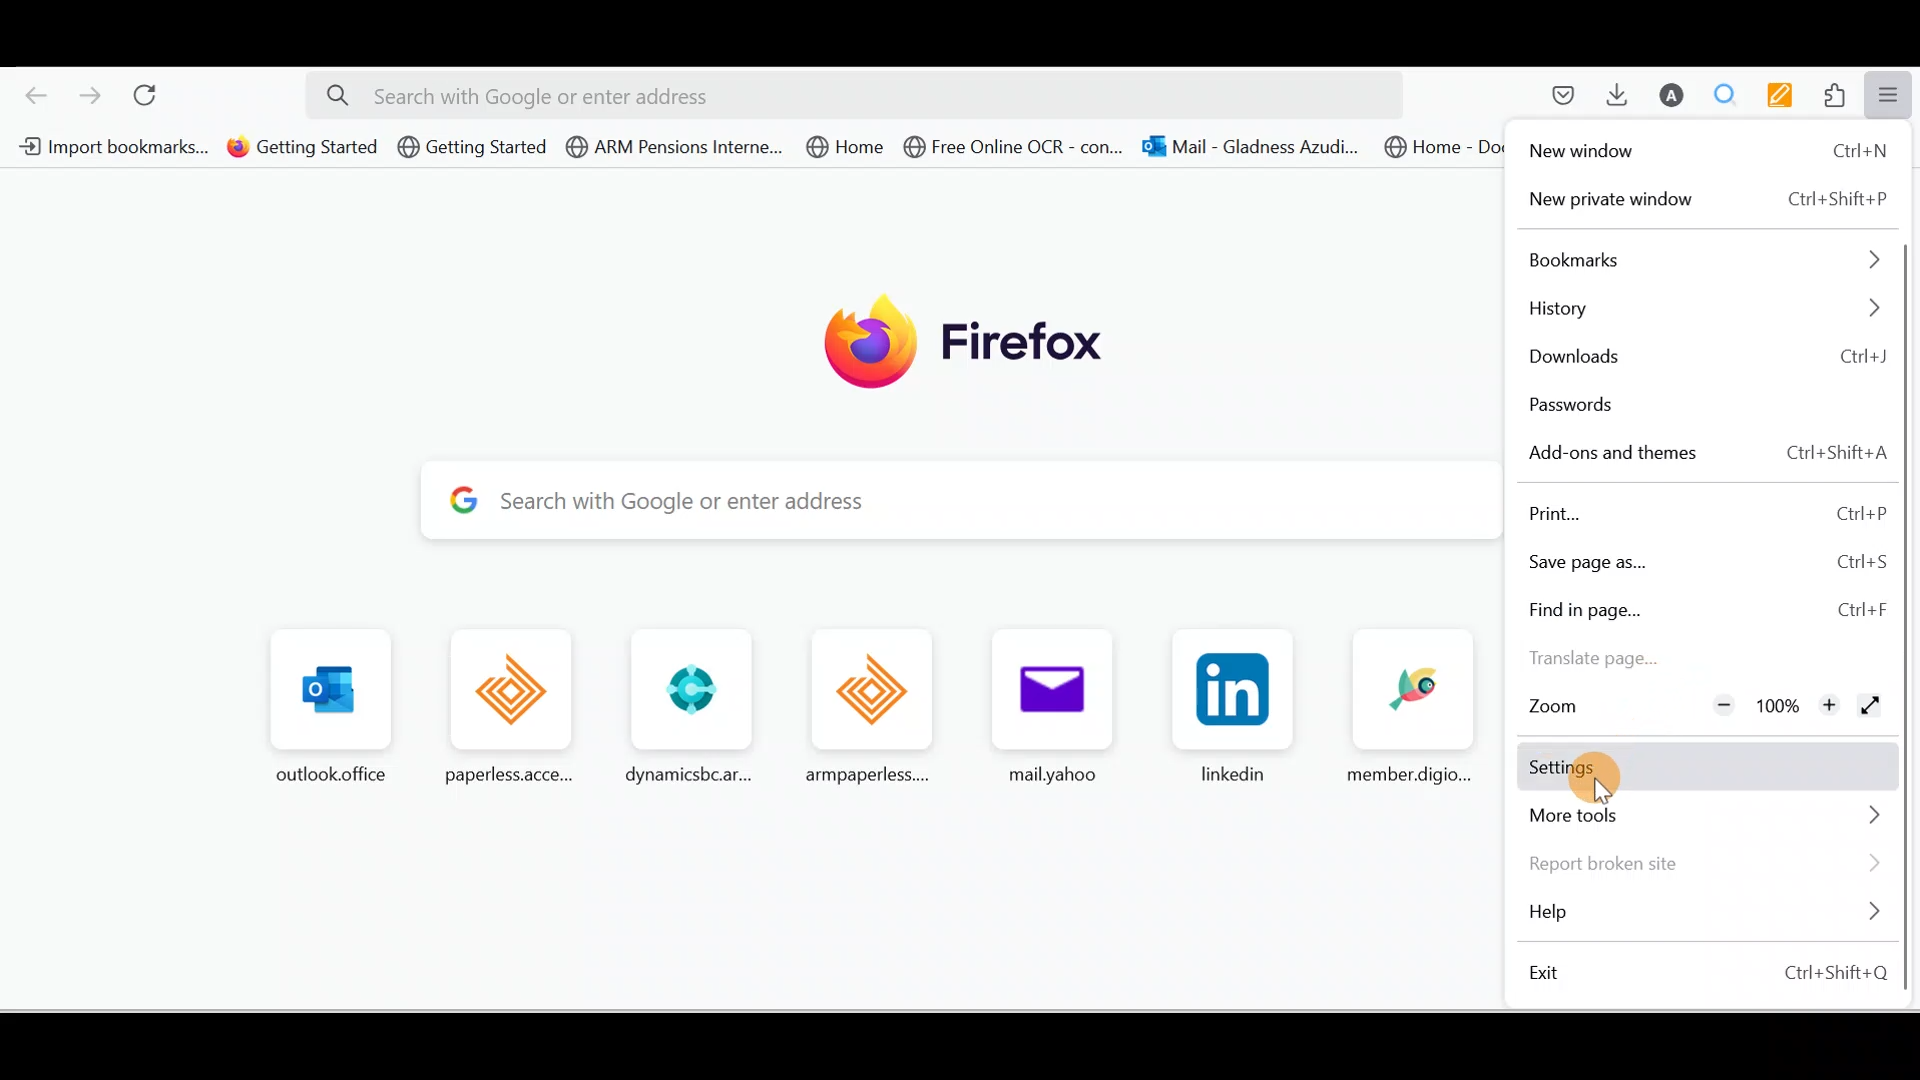 The width and height of the screenshot is (1920, 1080). What do you see at coordinates (1703, 200) in the screenshot?
I see `New private window  Ctrl+Shift+P` at bounding box center [1703, 200].